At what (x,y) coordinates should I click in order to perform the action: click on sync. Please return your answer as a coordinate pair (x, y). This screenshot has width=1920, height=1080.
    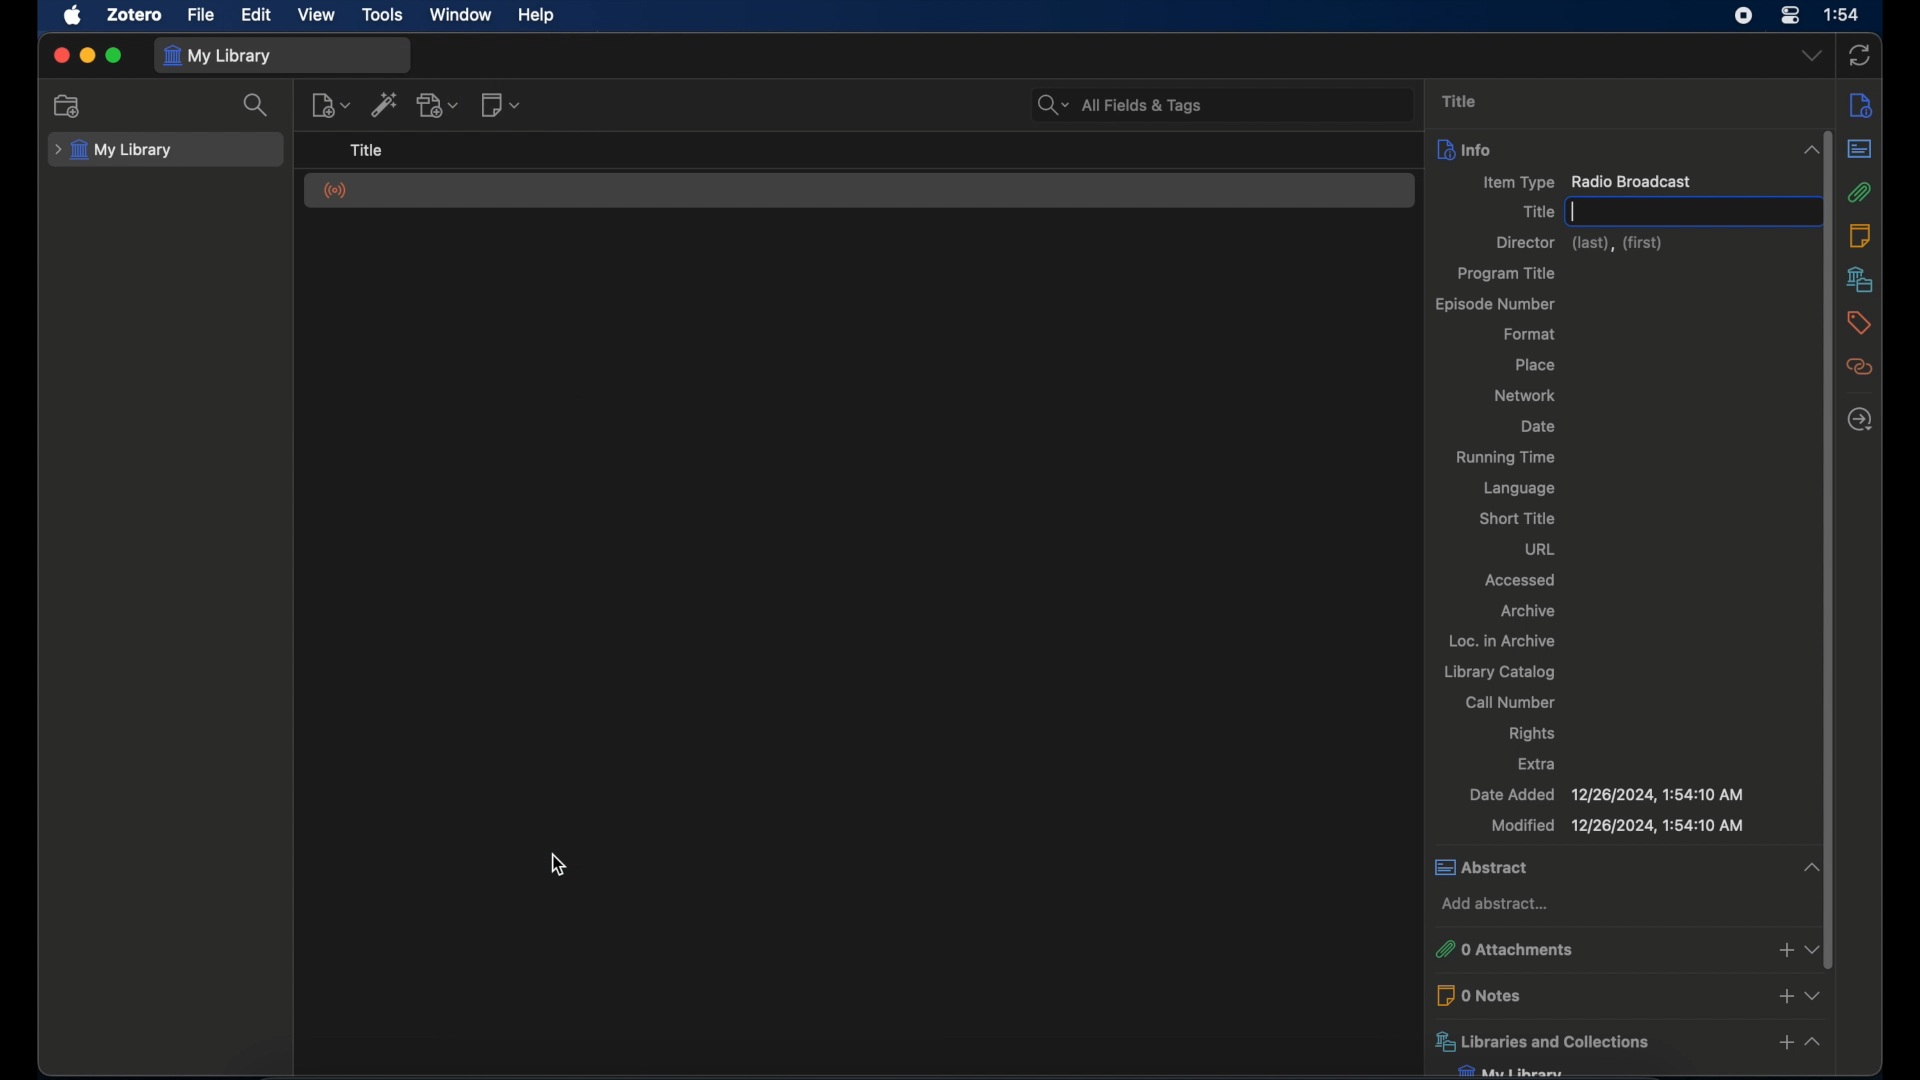
    Looking at the image, I should click on (1862, 55).